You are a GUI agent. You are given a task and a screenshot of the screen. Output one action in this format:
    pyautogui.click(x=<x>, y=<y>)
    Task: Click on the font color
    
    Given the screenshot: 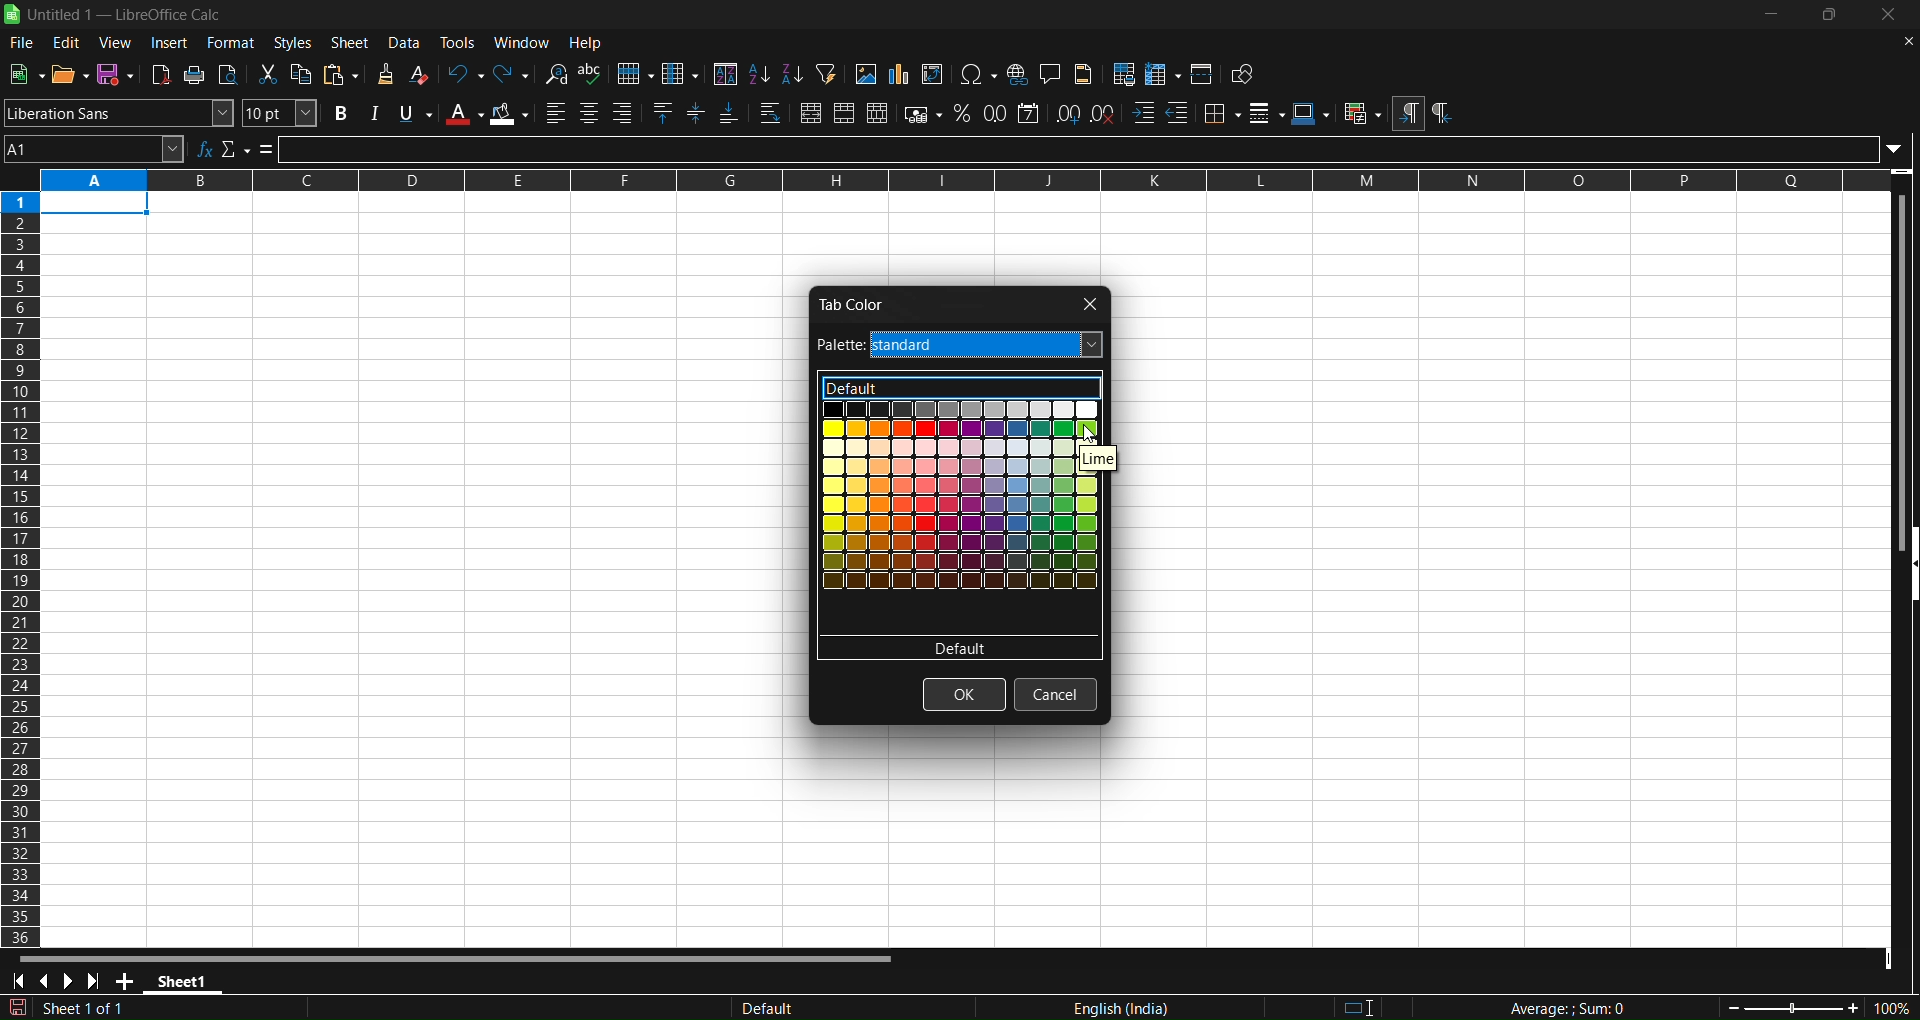 What is the action you would take?
    pyautogui.click(x=464, y=113)
    